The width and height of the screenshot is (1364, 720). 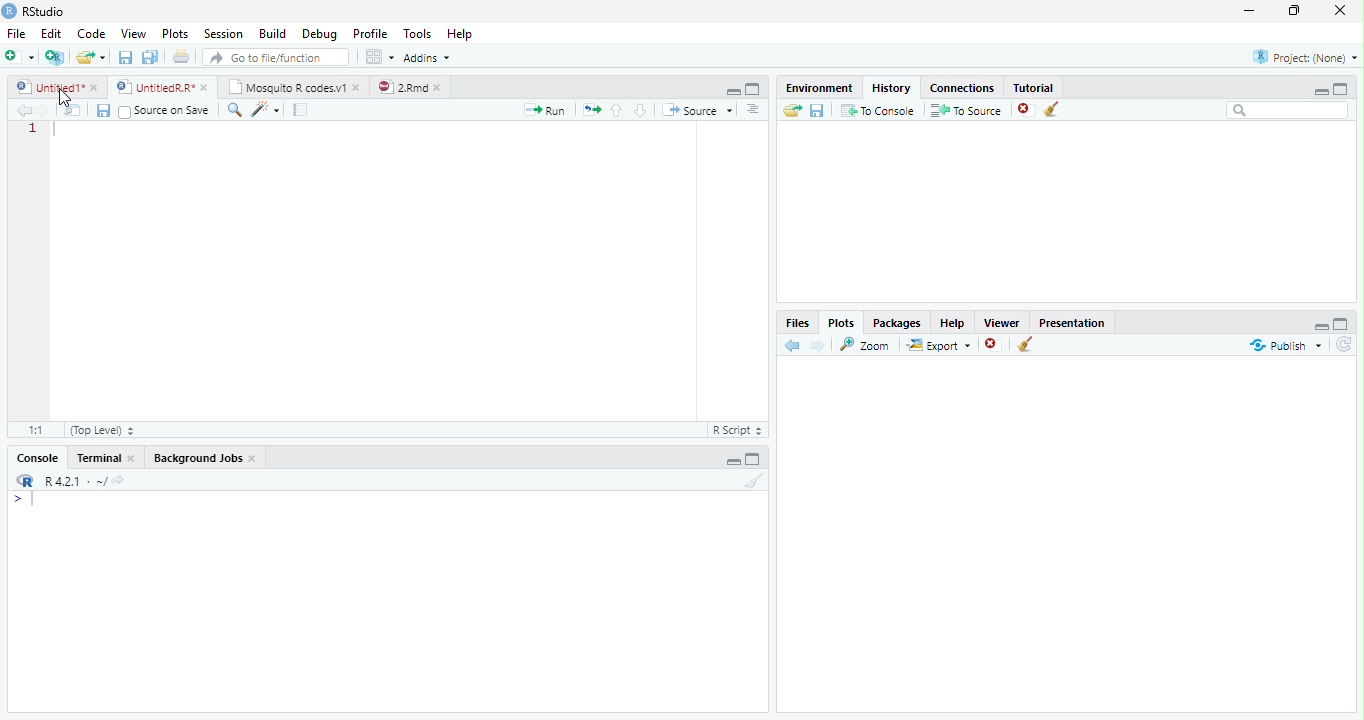 I want to click on Console, so click(x=387, y=601).